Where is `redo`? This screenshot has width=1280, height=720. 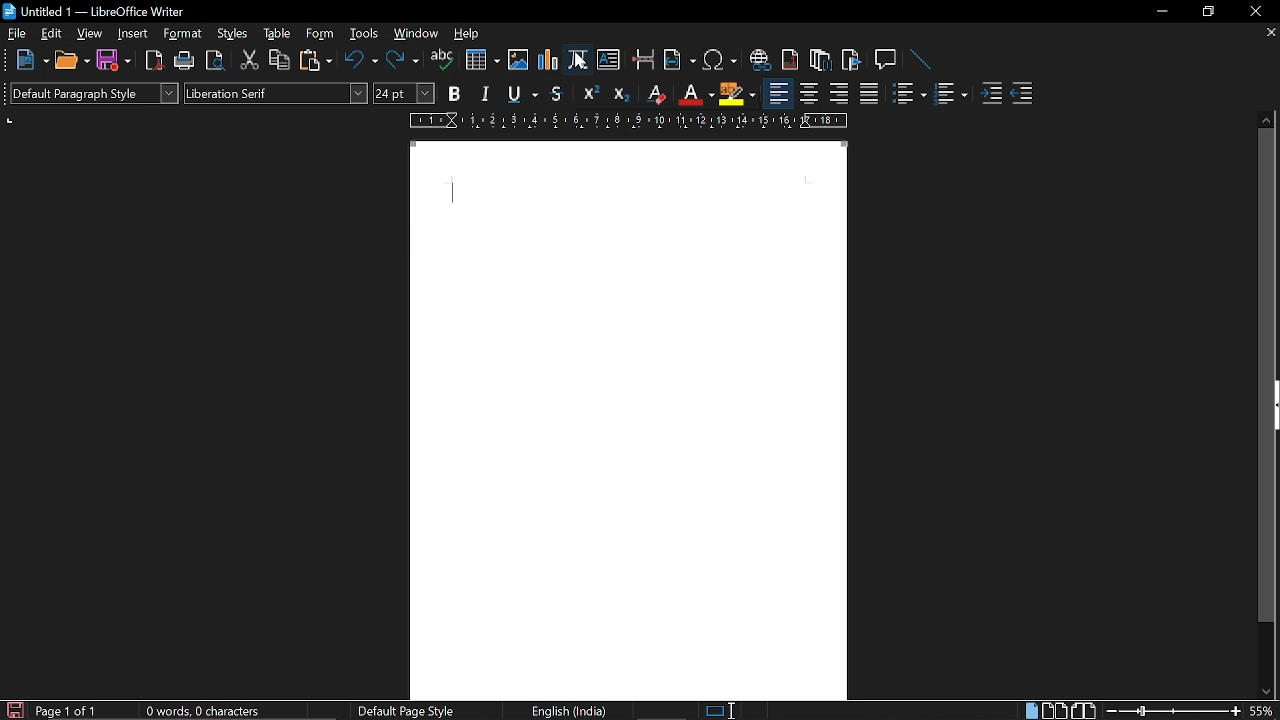 redo is located at coordinates (402, 62).